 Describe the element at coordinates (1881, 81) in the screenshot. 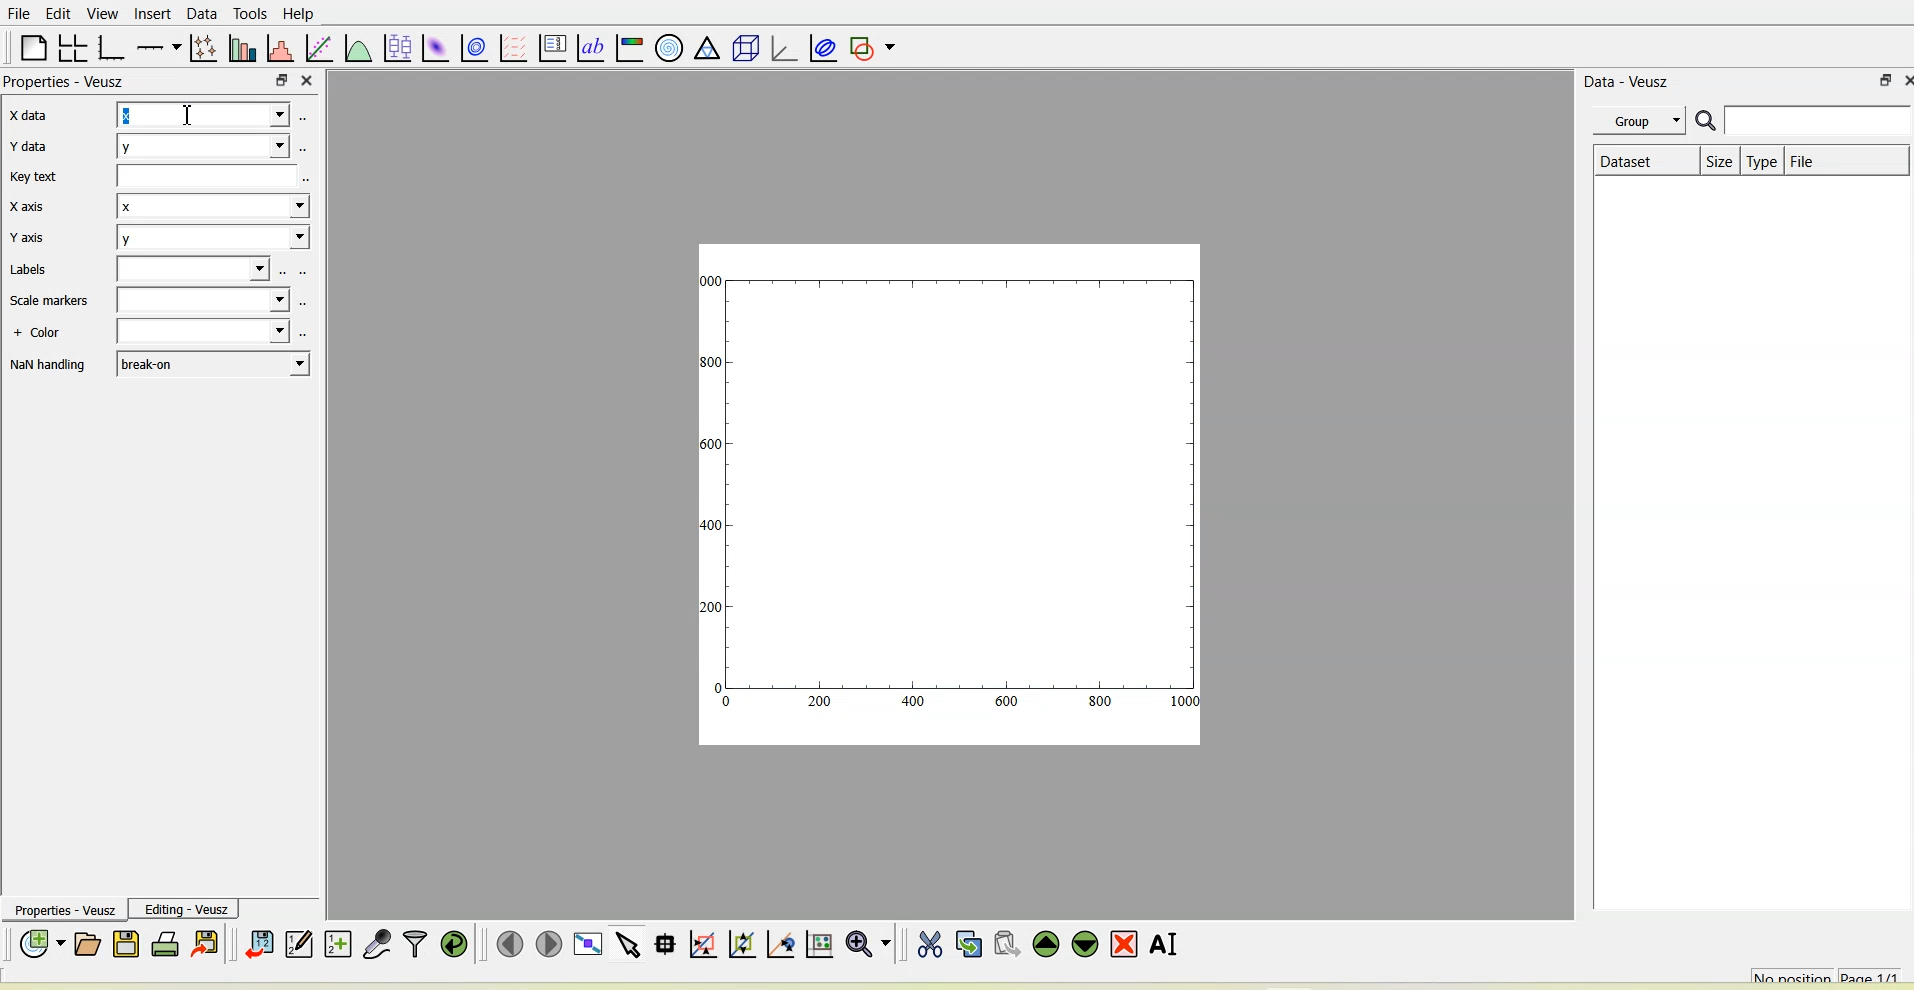

I see `float panel` at that location.